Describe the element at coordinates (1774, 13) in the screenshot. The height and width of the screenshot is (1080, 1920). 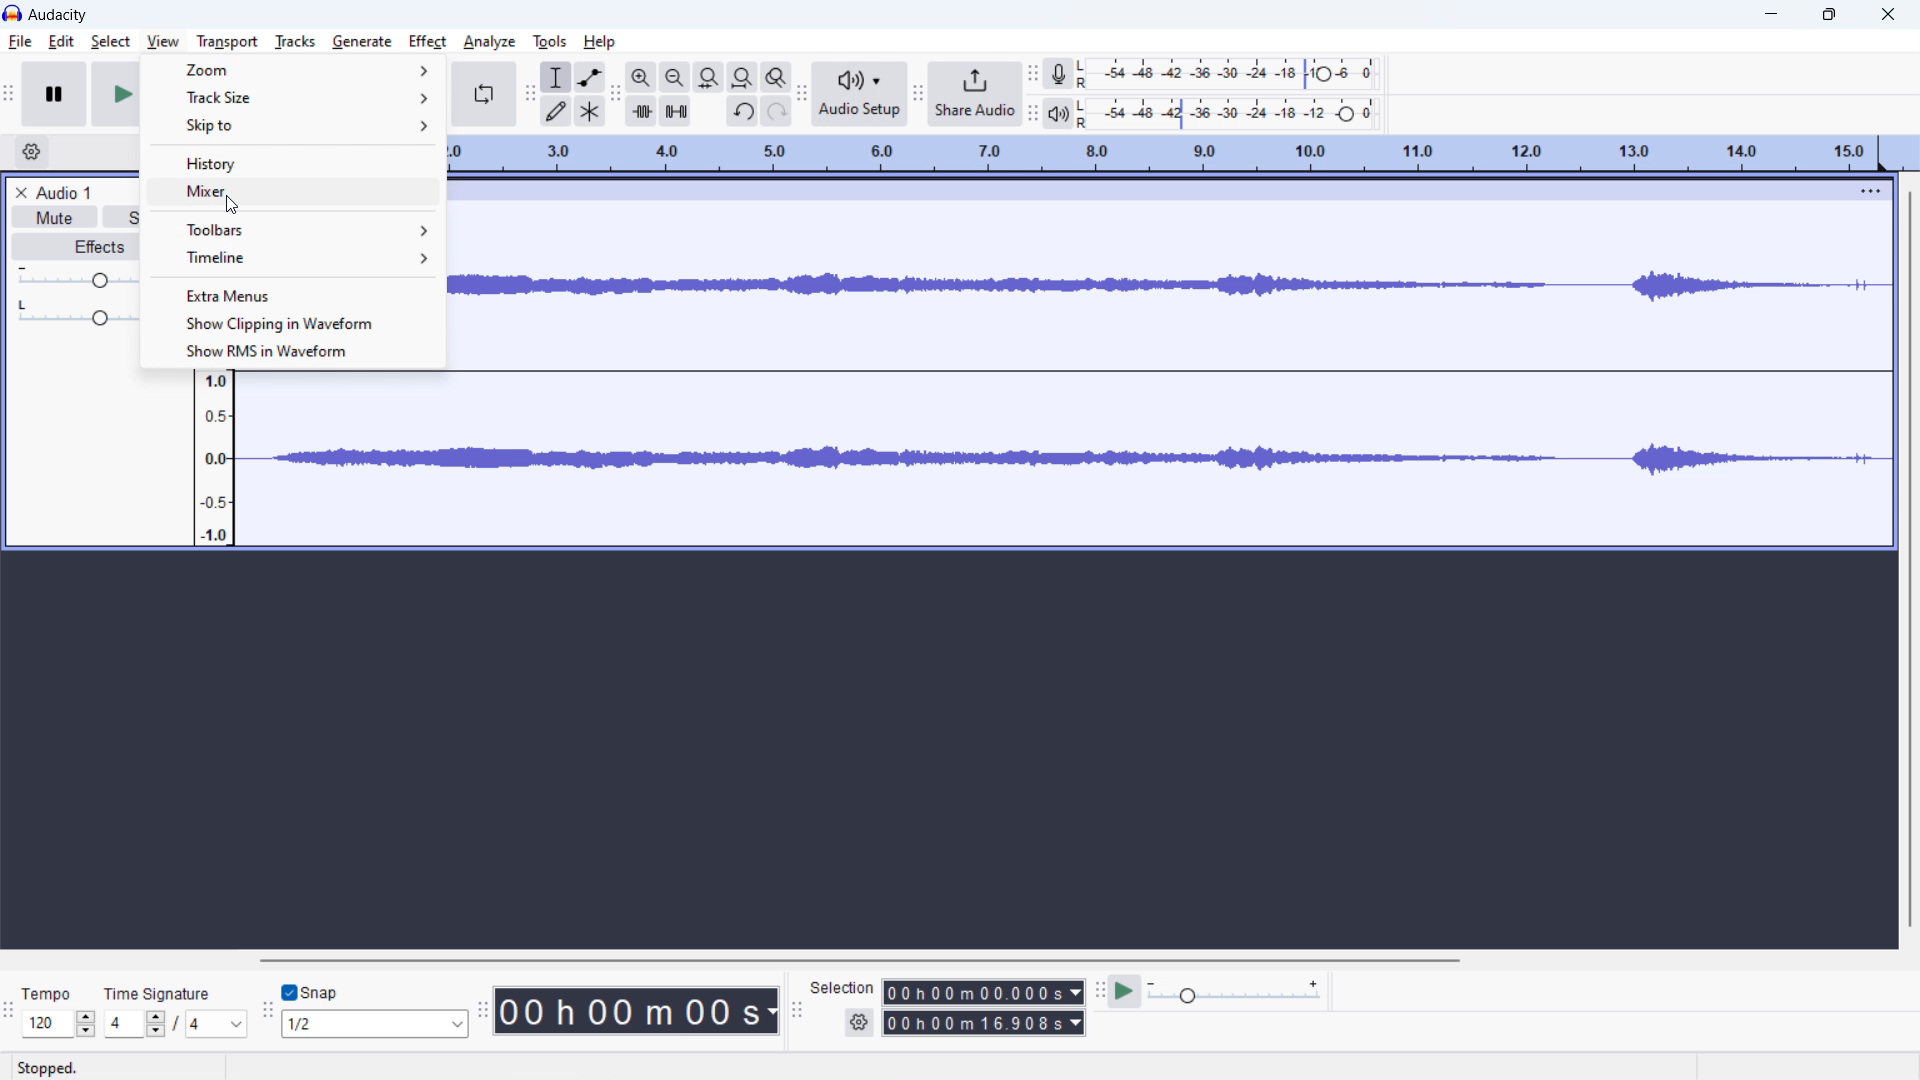
I see `minimize` at that location.